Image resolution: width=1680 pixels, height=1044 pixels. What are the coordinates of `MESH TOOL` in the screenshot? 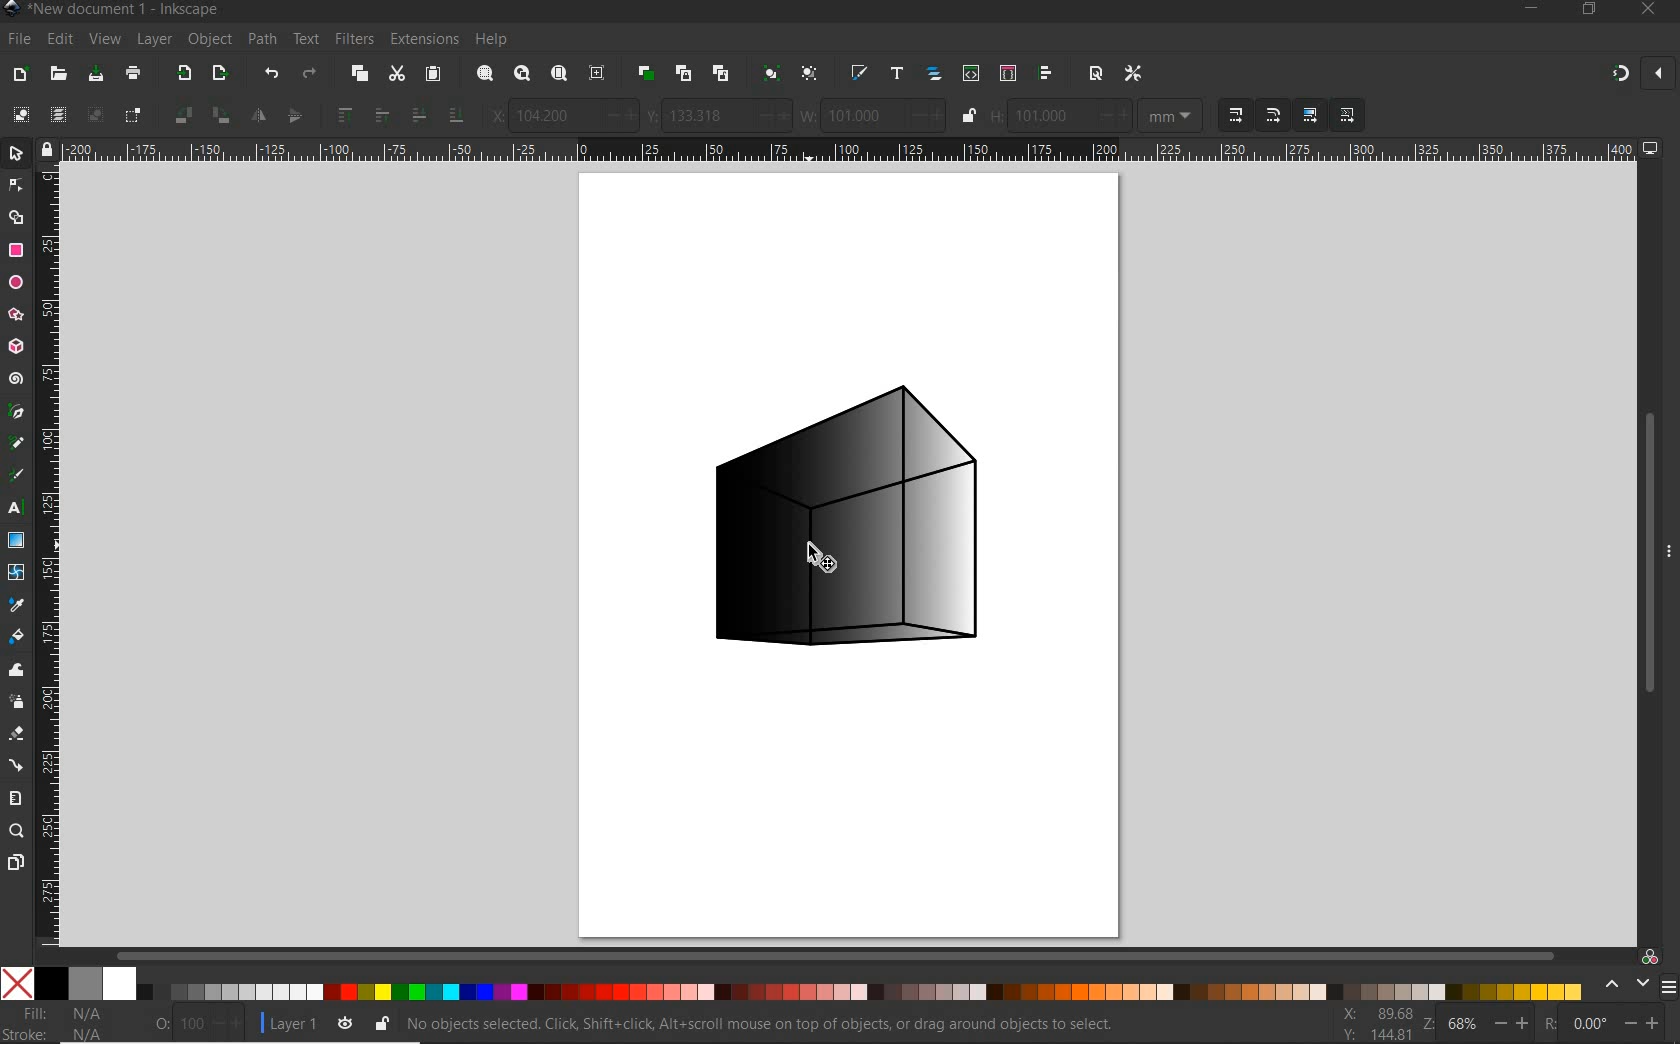 It's located at (17, 573).